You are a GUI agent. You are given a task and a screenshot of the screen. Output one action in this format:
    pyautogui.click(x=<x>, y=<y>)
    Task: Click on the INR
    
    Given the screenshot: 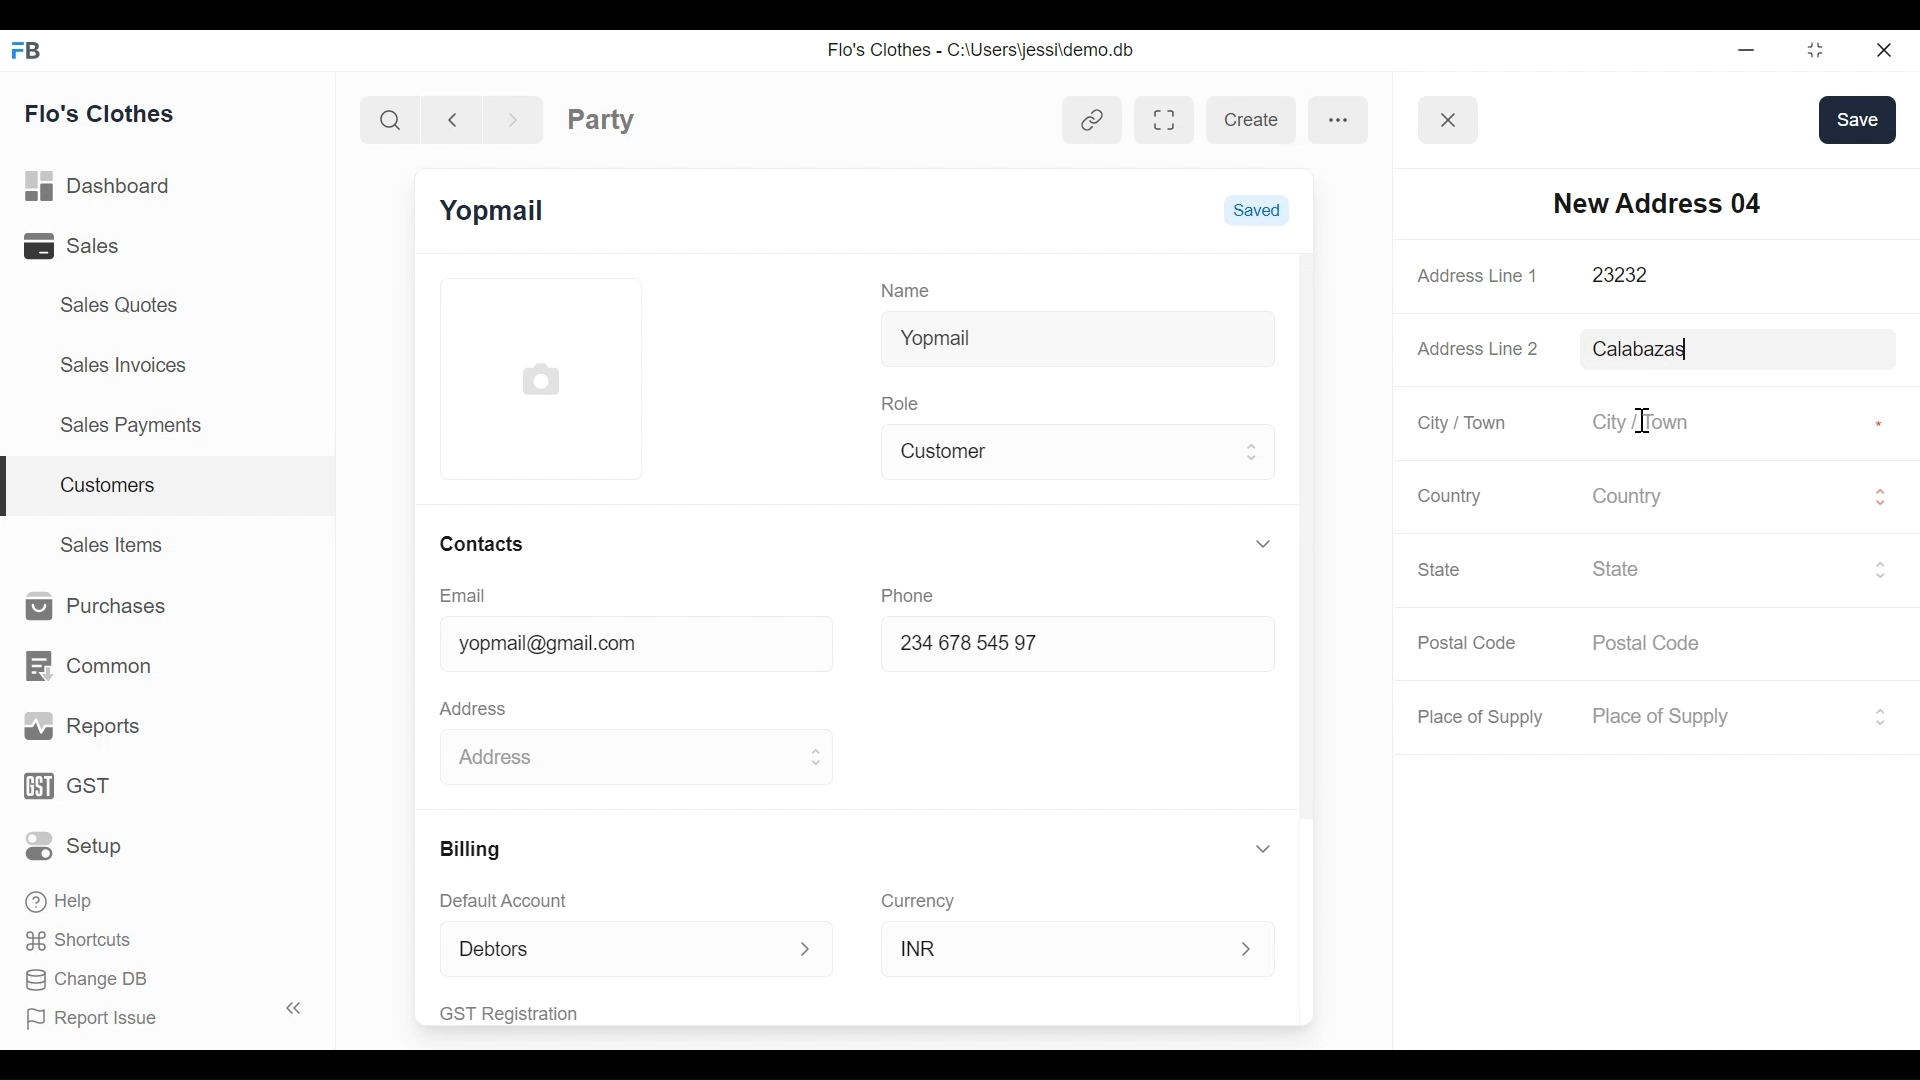 What is the action you would take?
    pyautogui.click(x=1056, y=947)
    